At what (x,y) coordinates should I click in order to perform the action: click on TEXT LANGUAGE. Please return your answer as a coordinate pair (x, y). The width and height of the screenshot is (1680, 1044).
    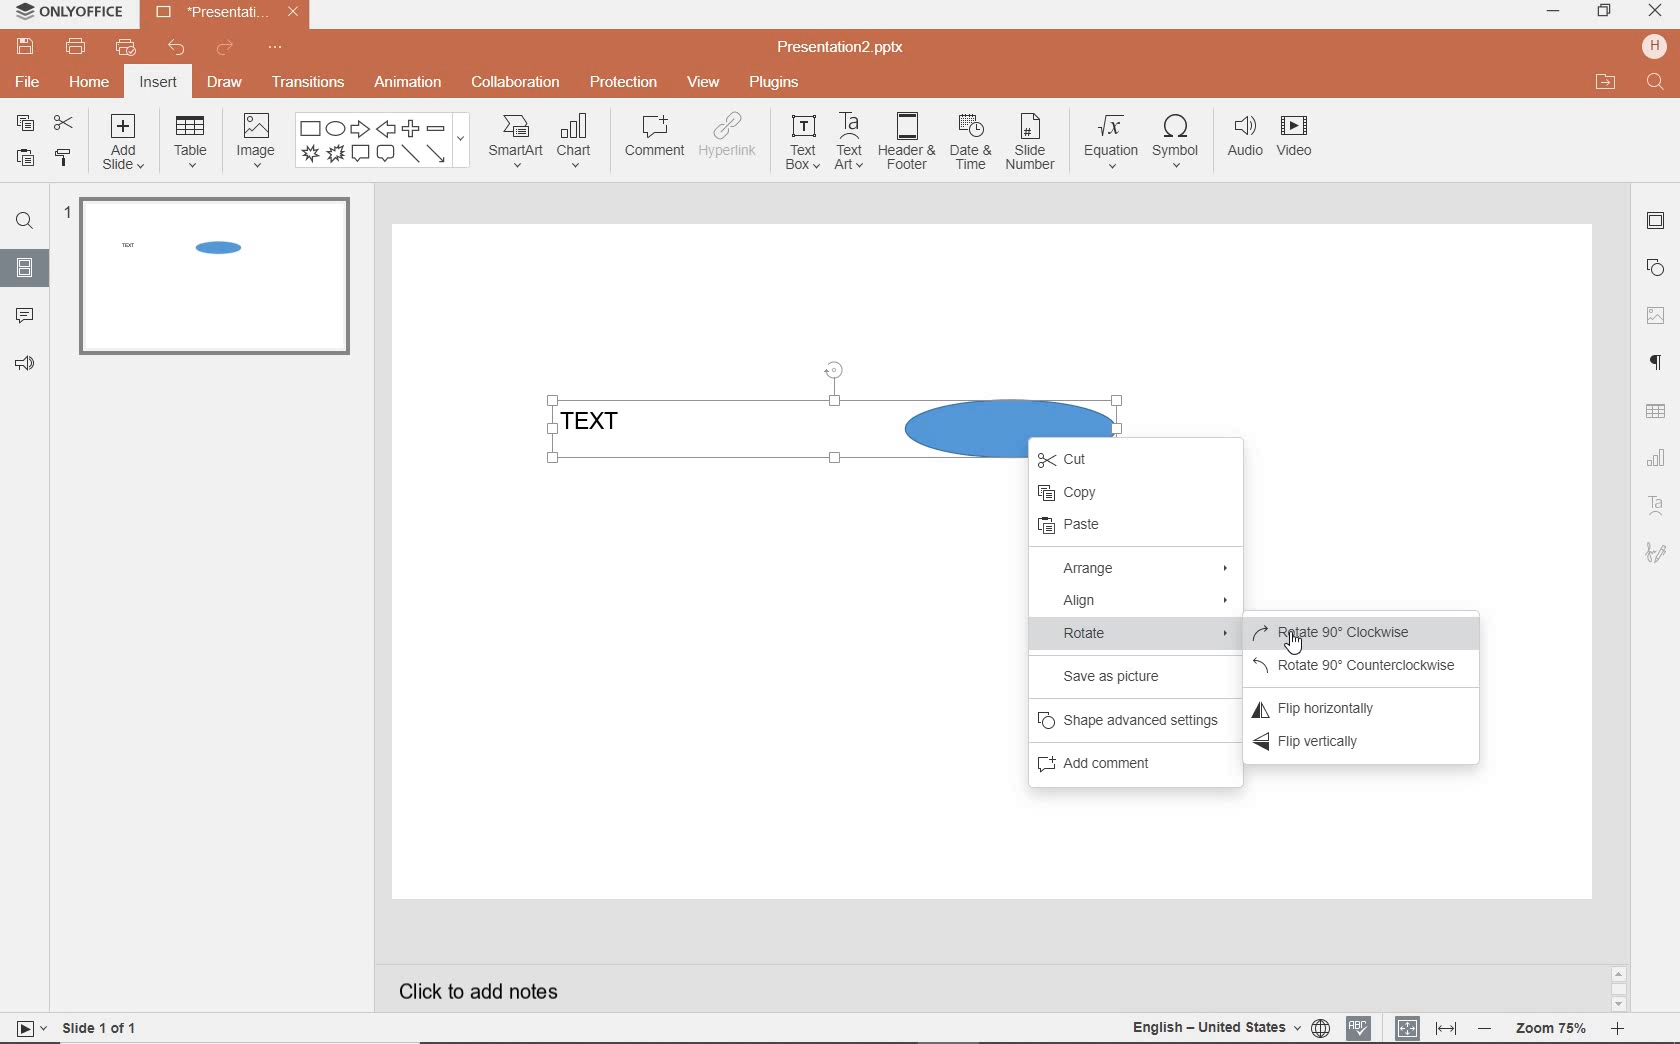
    Looking at the image, I should click on (1228, 1028).